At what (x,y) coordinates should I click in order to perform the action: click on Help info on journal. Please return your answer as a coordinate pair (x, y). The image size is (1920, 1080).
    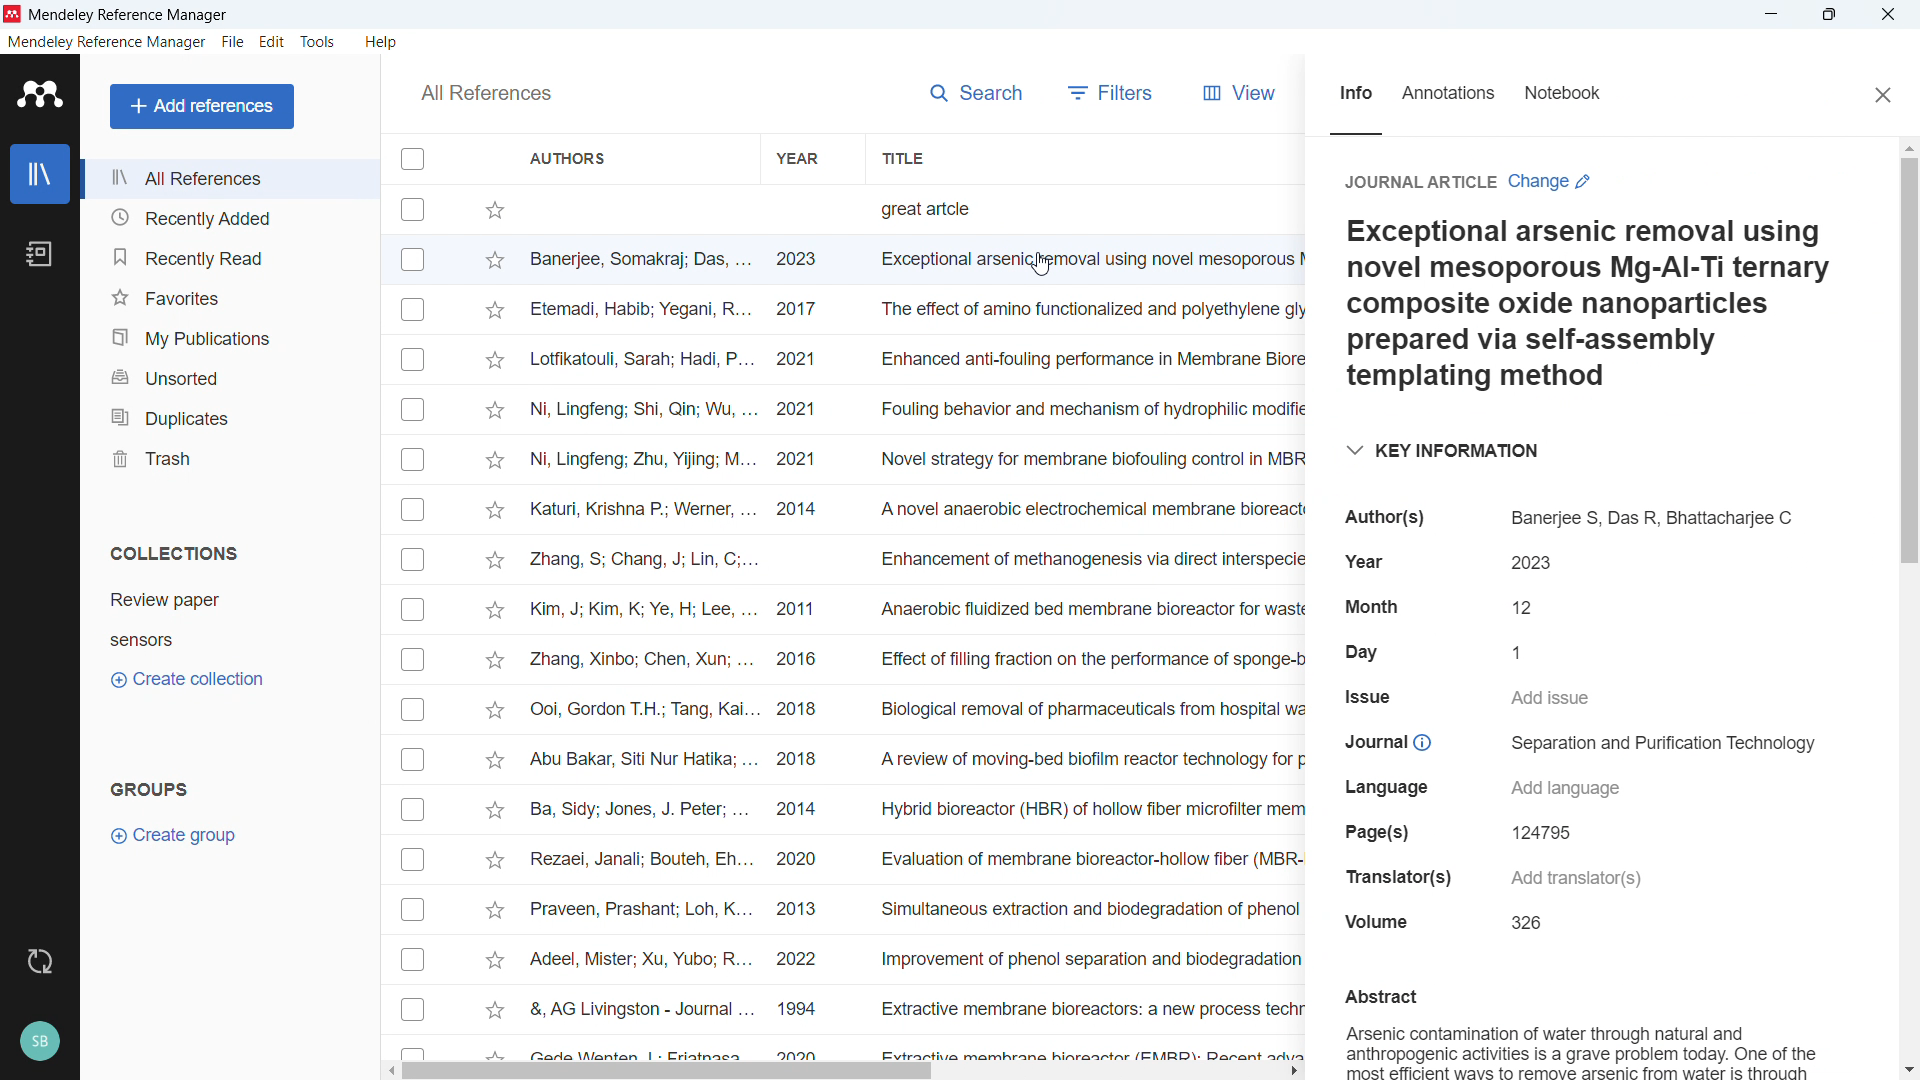
    Looking at the image, I should click on (1422, 744).